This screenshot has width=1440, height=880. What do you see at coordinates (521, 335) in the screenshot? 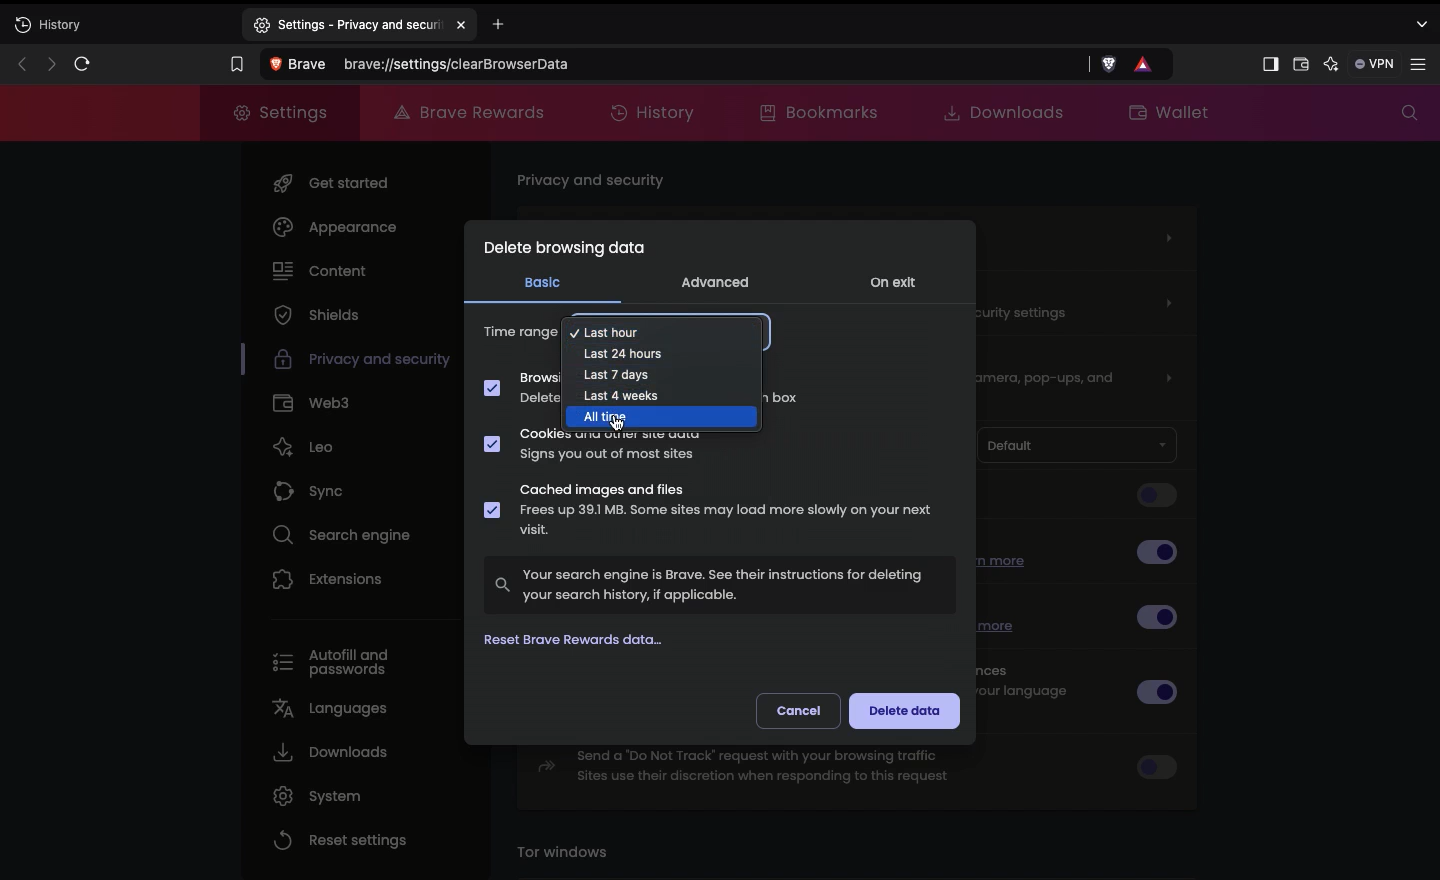
I see `Time range` at bounding box center [521, 335].